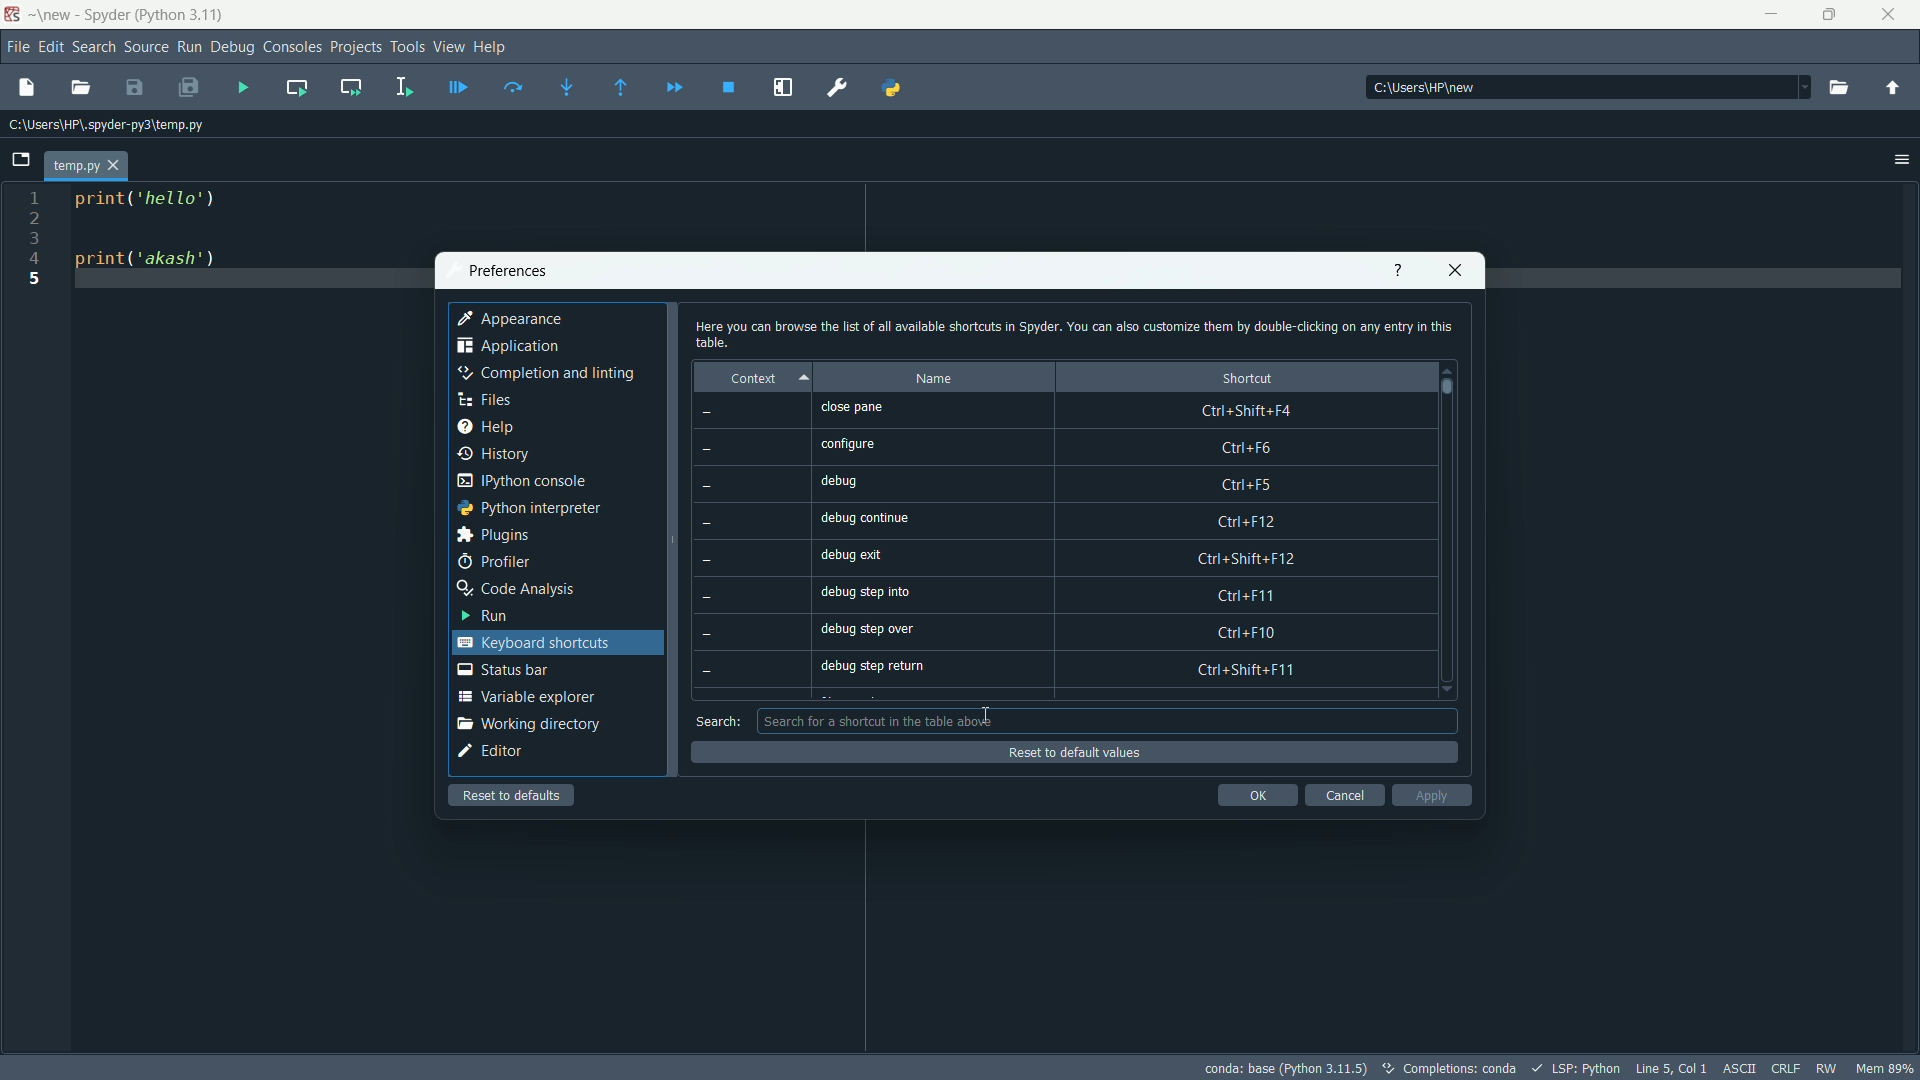  I want to click on cursor, so click(986, 715).